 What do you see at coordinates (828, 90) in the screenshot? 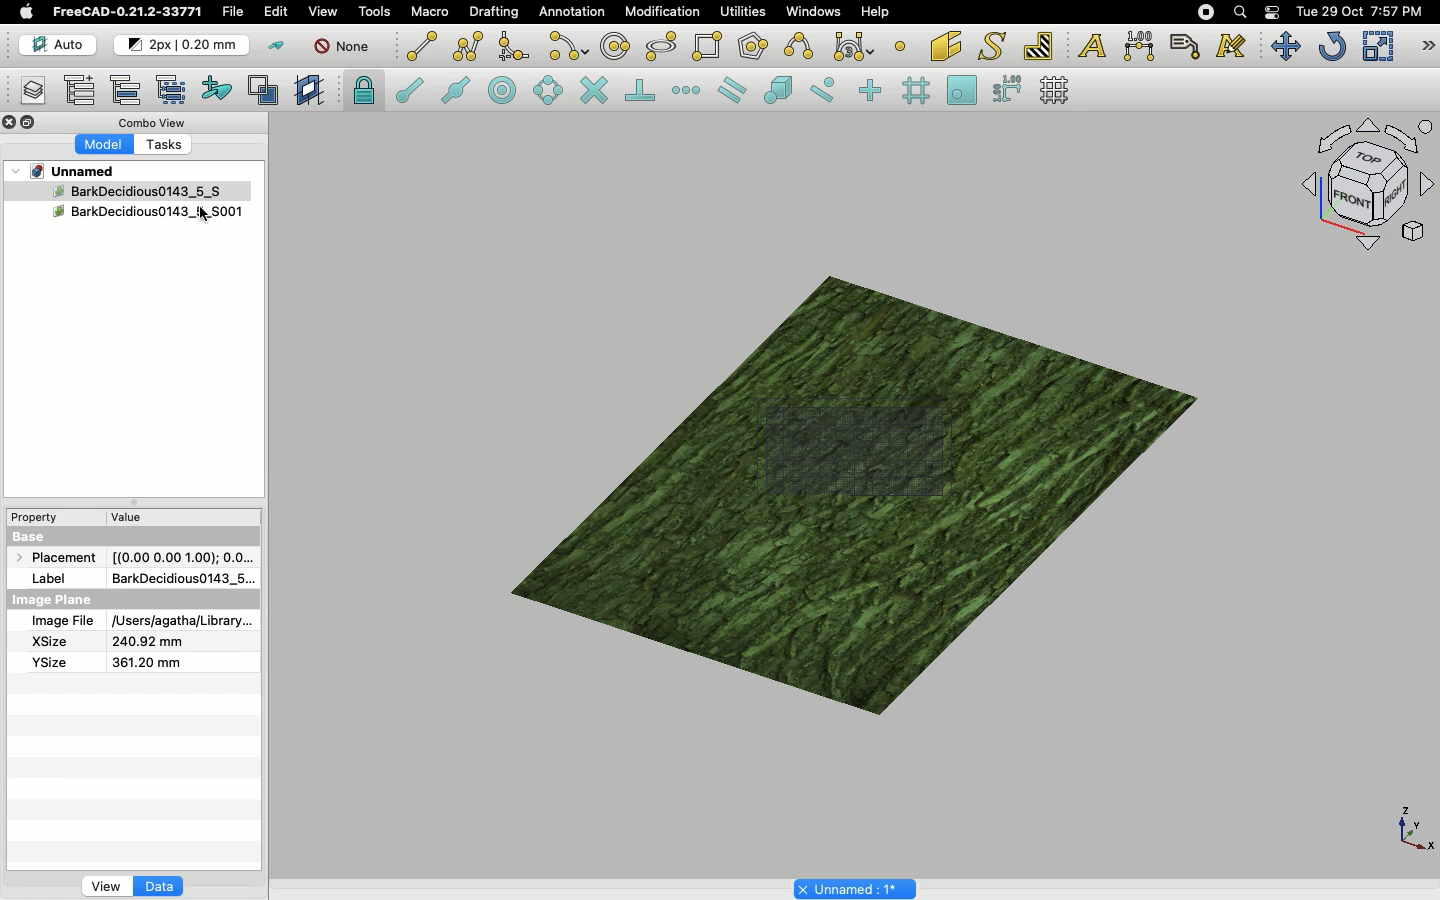
I see `Snap near` at bounding box center [828, 90].